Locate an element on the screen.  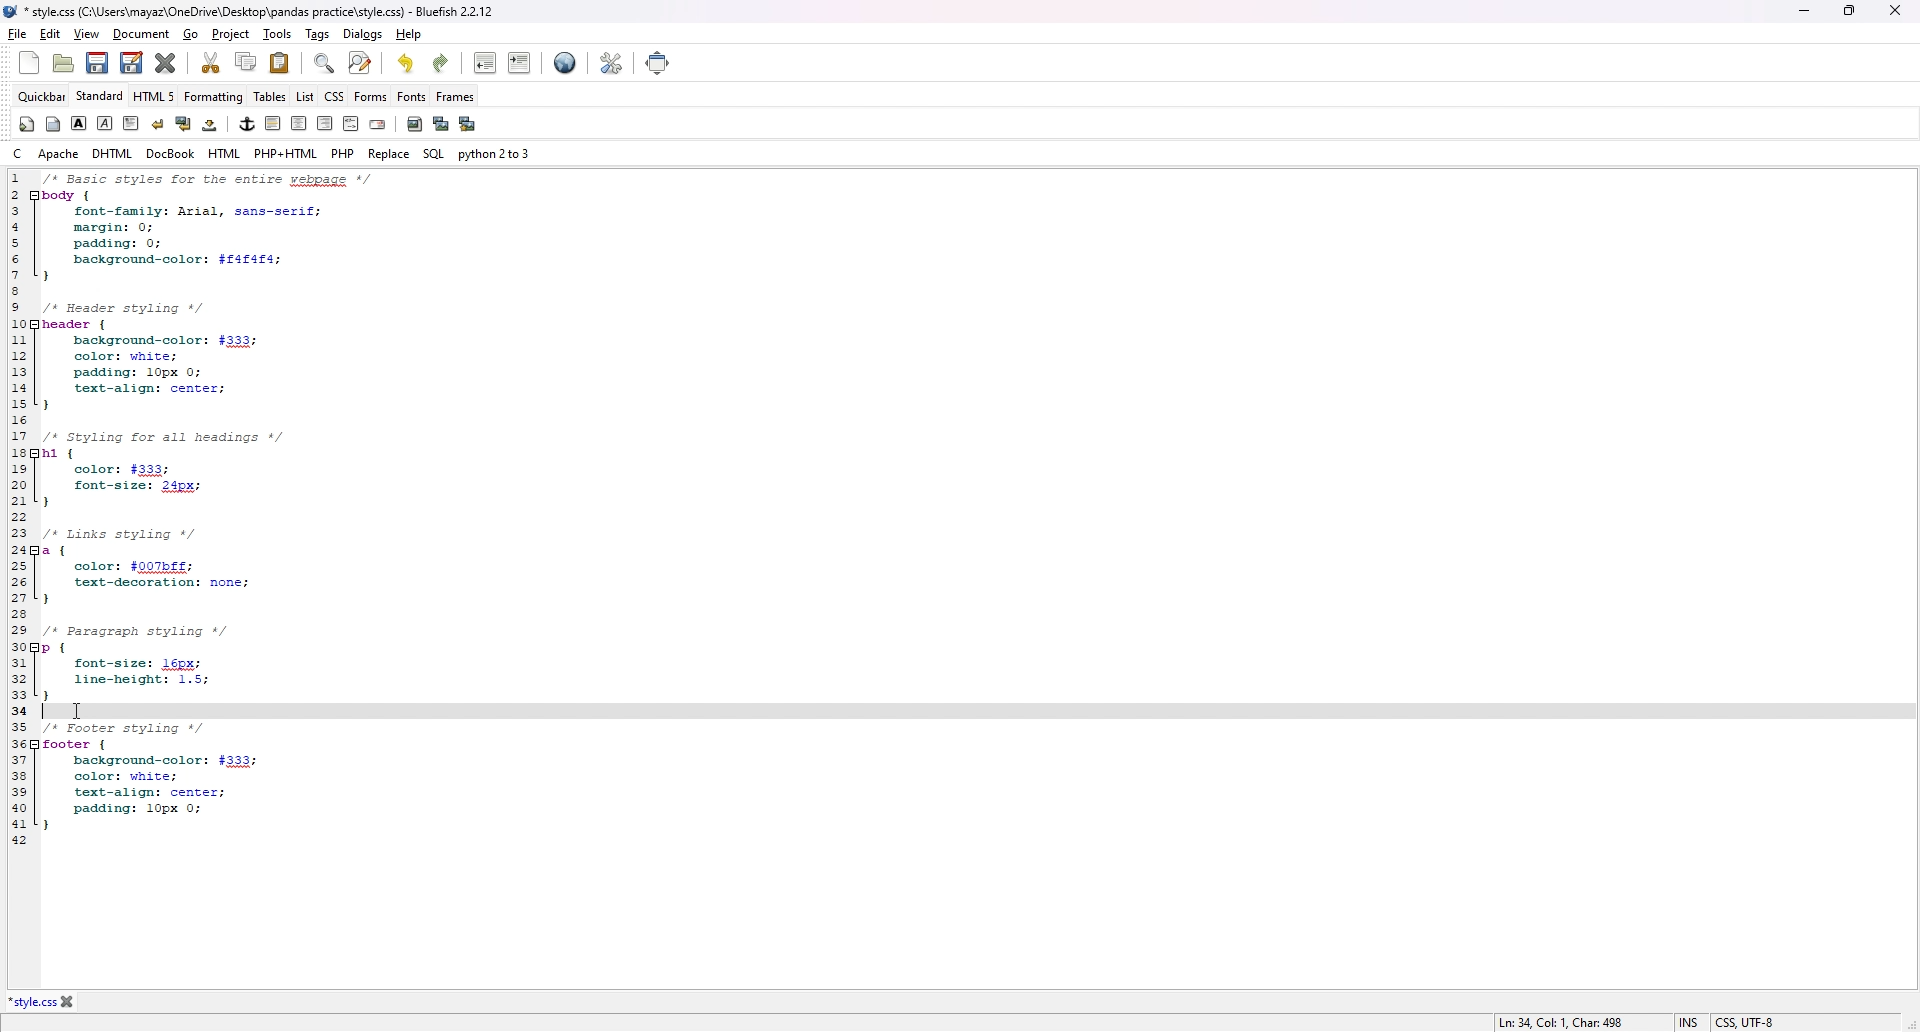
html 5 is located at coordinates (155, 96).